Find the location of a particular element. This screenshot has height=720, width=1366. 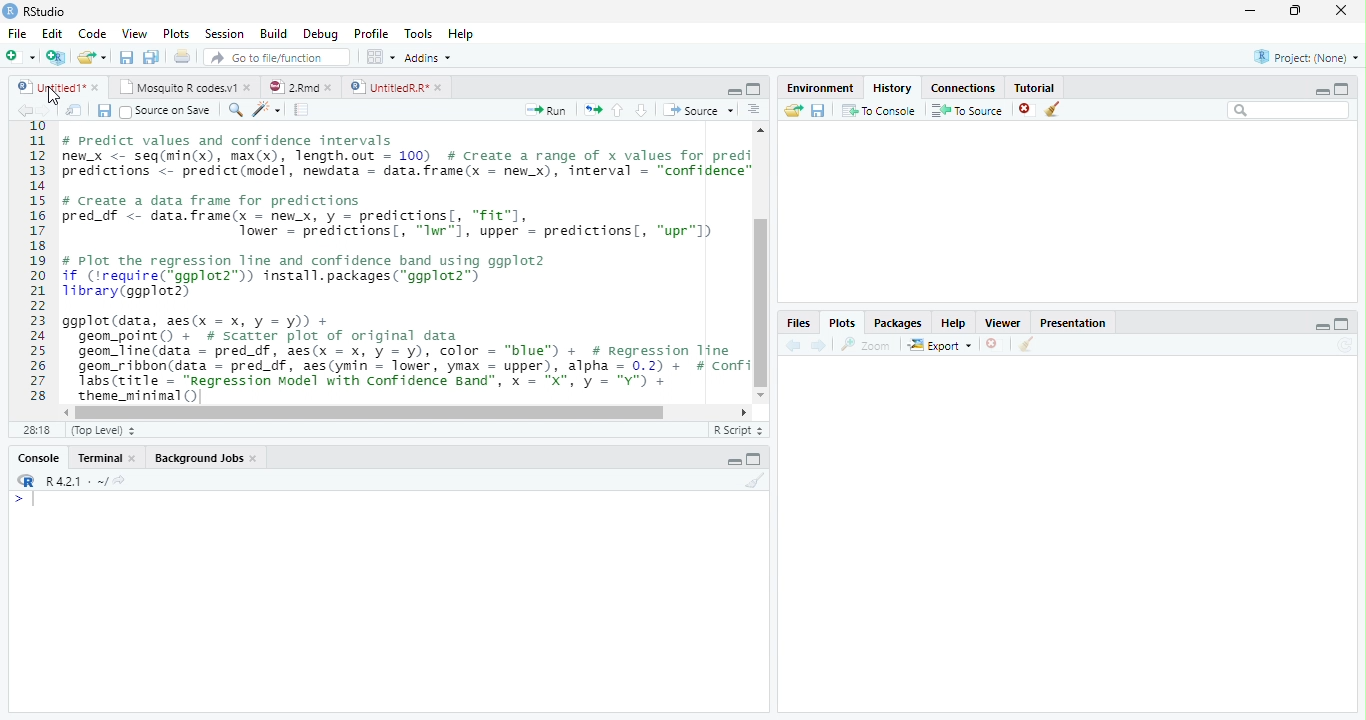

Zoom is located at coordinates (865, 346).